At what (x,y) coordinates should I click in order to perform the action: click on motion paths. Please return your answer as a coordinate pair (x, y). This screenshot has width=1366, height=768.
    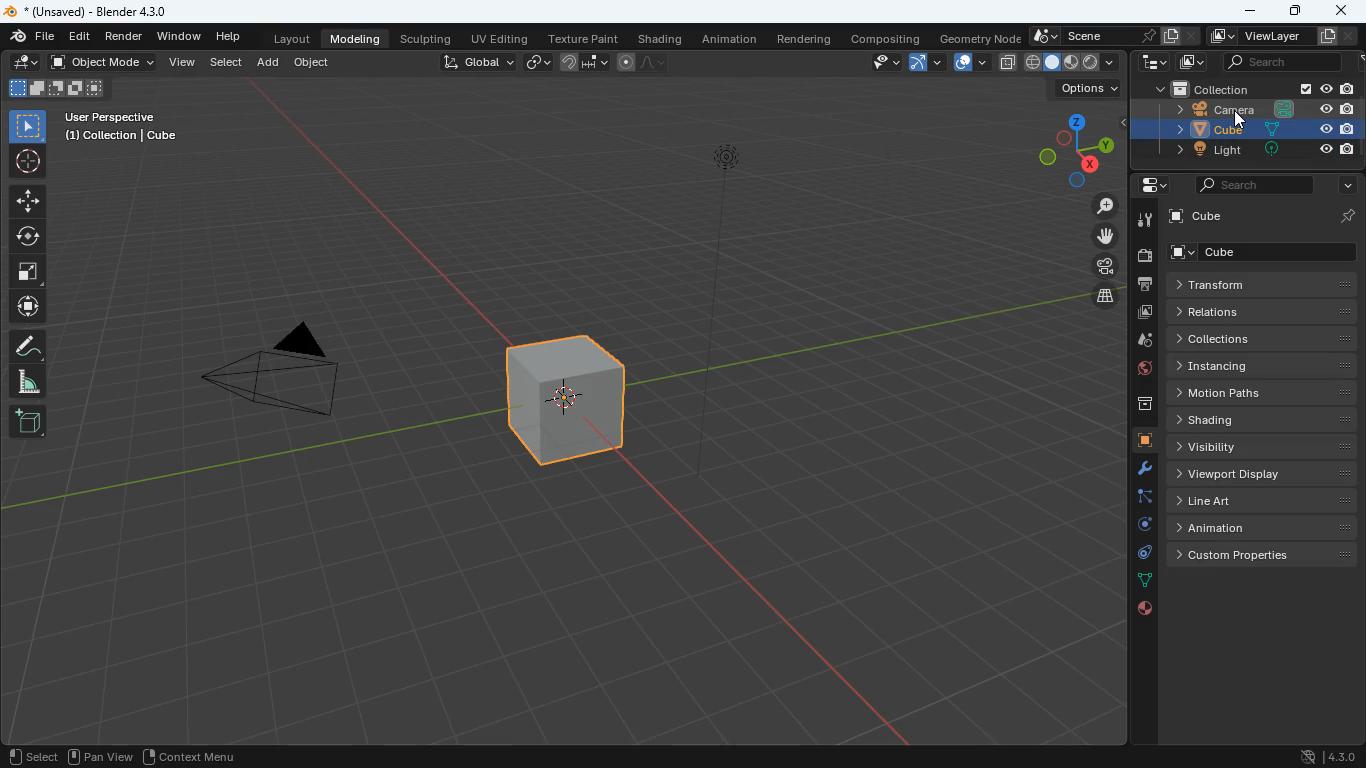
    Looking at the image, I should click on (1264, 392).